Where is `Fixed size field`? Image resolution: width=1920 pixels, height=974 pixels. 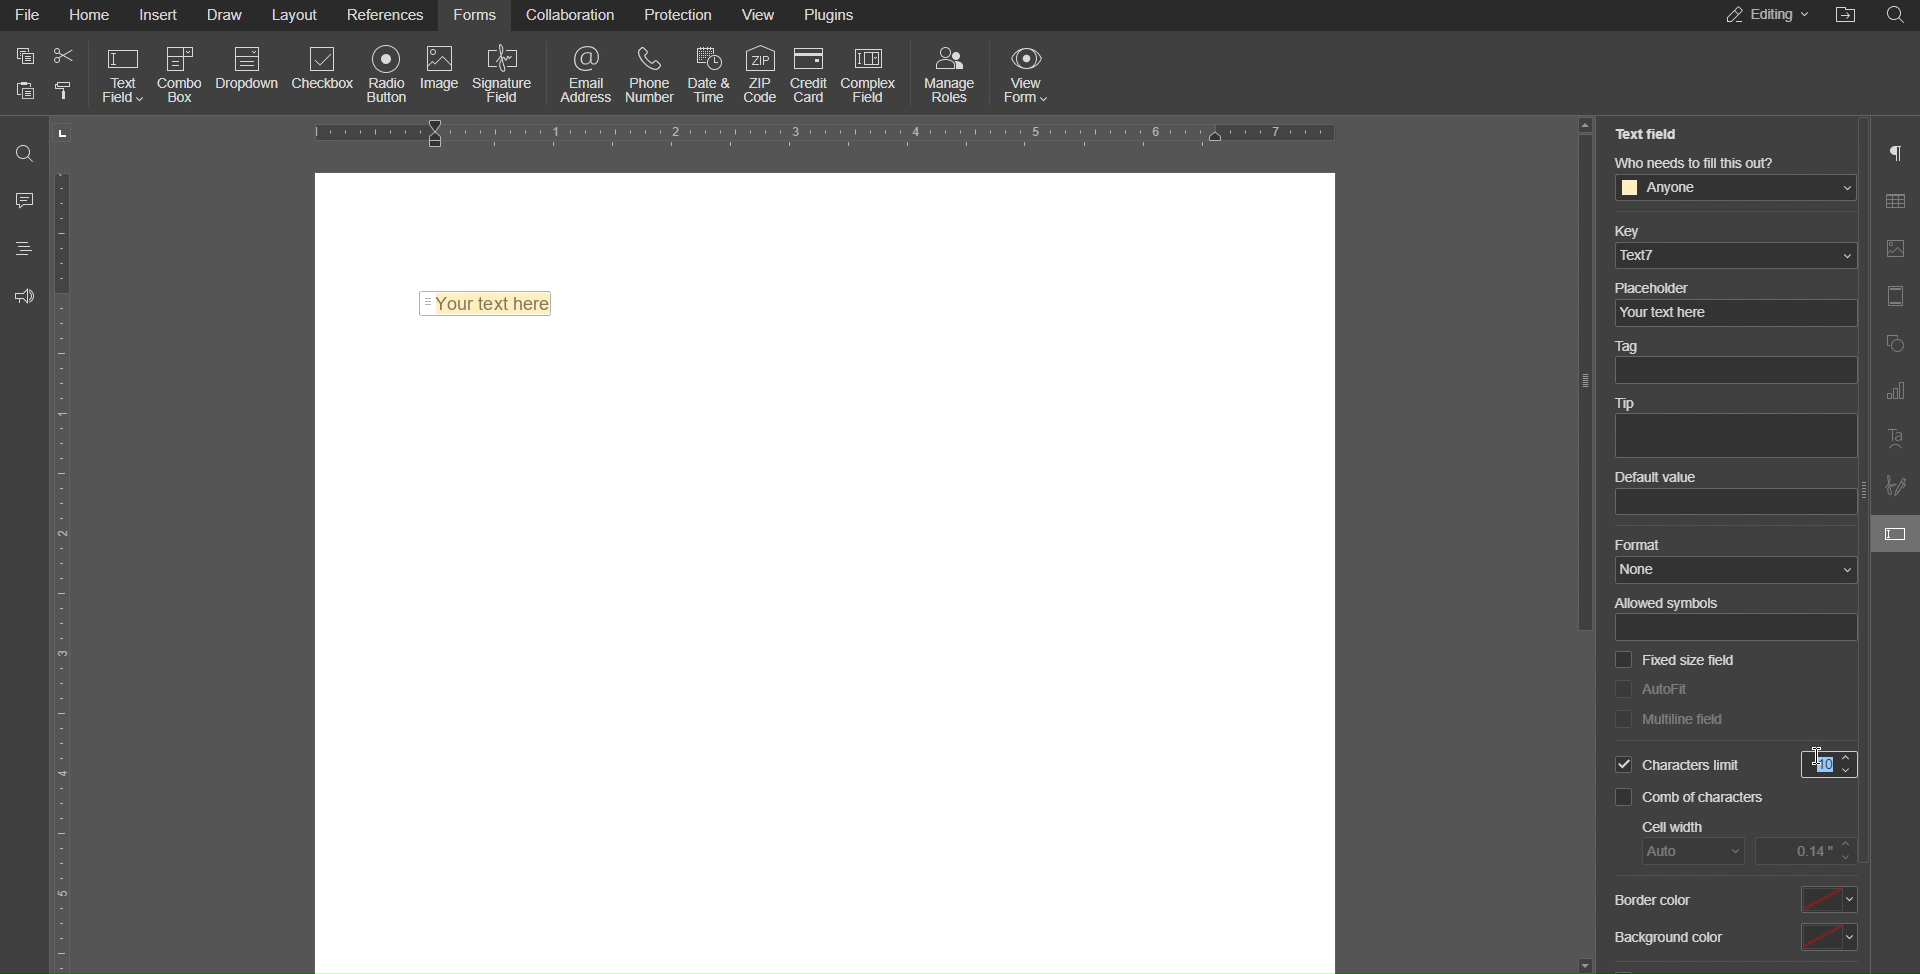 Fixed size field is located at coordinates (1674, 661).